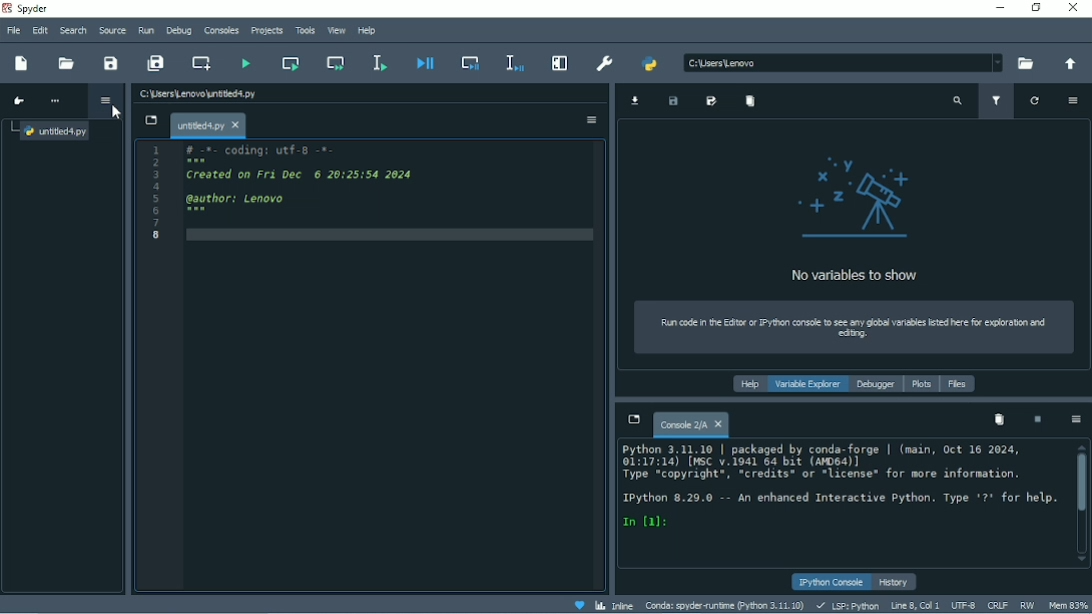  What do you see at coordinates (1037, 9) in the screenshot?
I see `Restore down` at bounding box center [1037, 9].